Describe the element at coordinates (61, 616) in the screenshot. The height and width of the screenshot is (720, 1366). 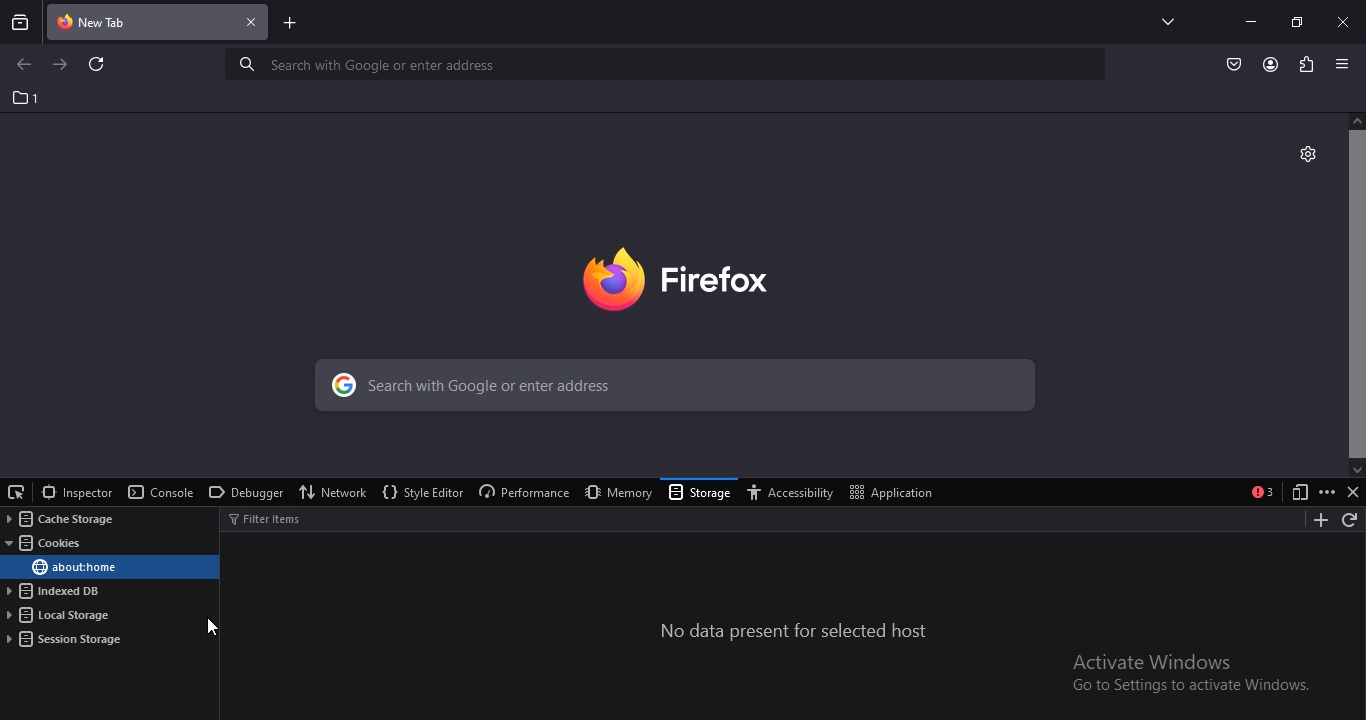
I see `local storage` at that location.